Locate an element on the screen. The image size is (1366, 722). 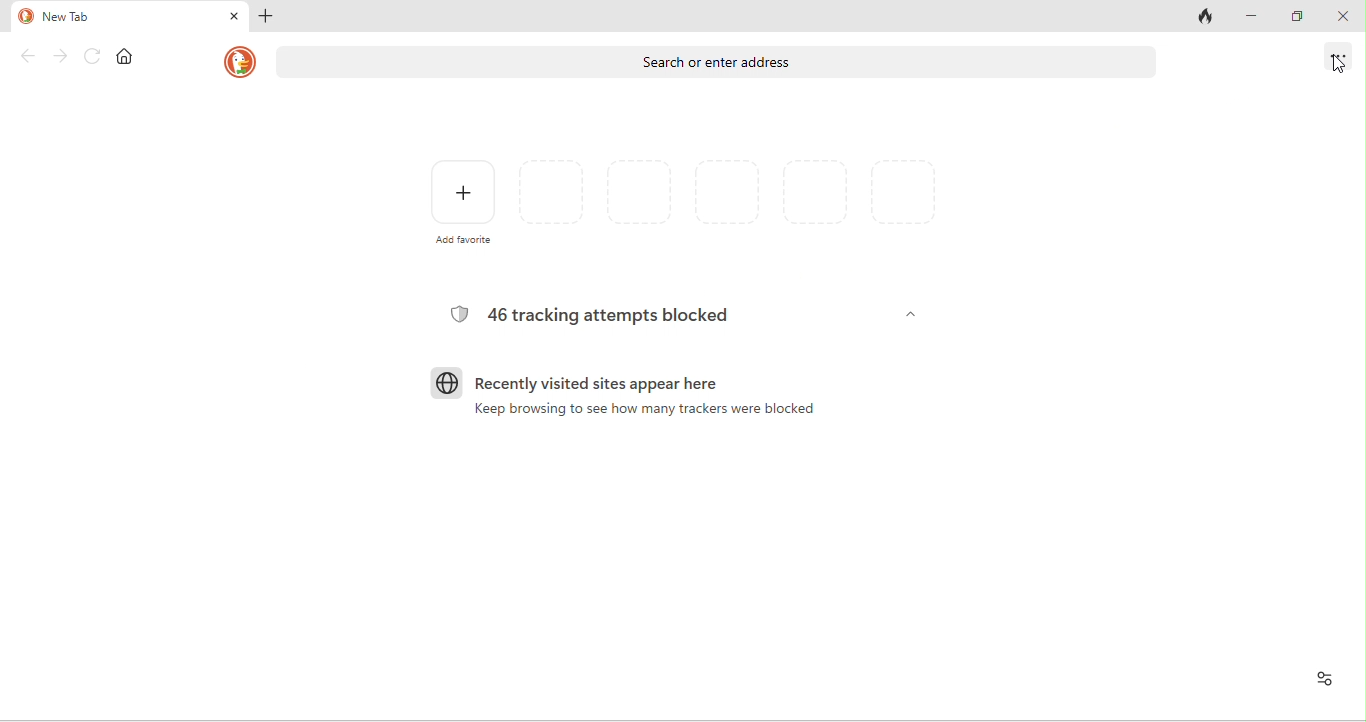
track tab is located at coordinates (1200, 17).